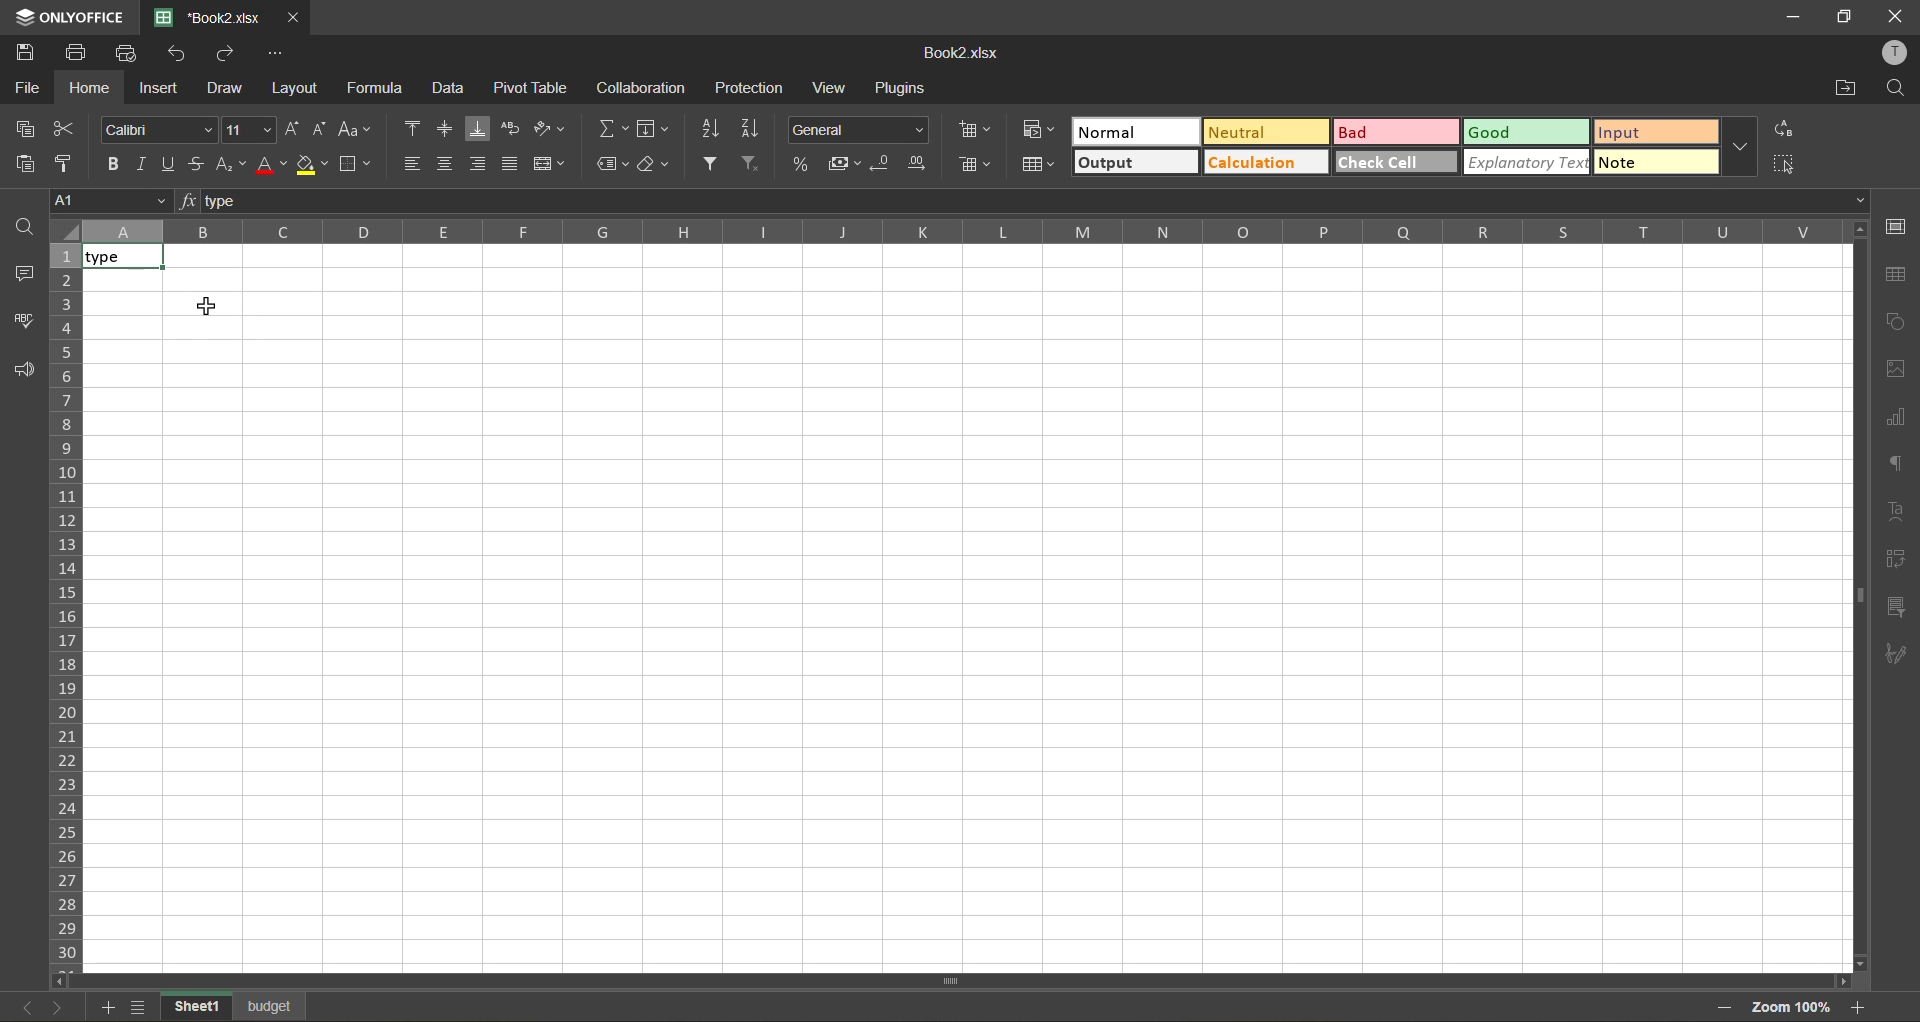  Describe the element at coordinates (752, 86) in the screenshot. I see `protection` at that location.